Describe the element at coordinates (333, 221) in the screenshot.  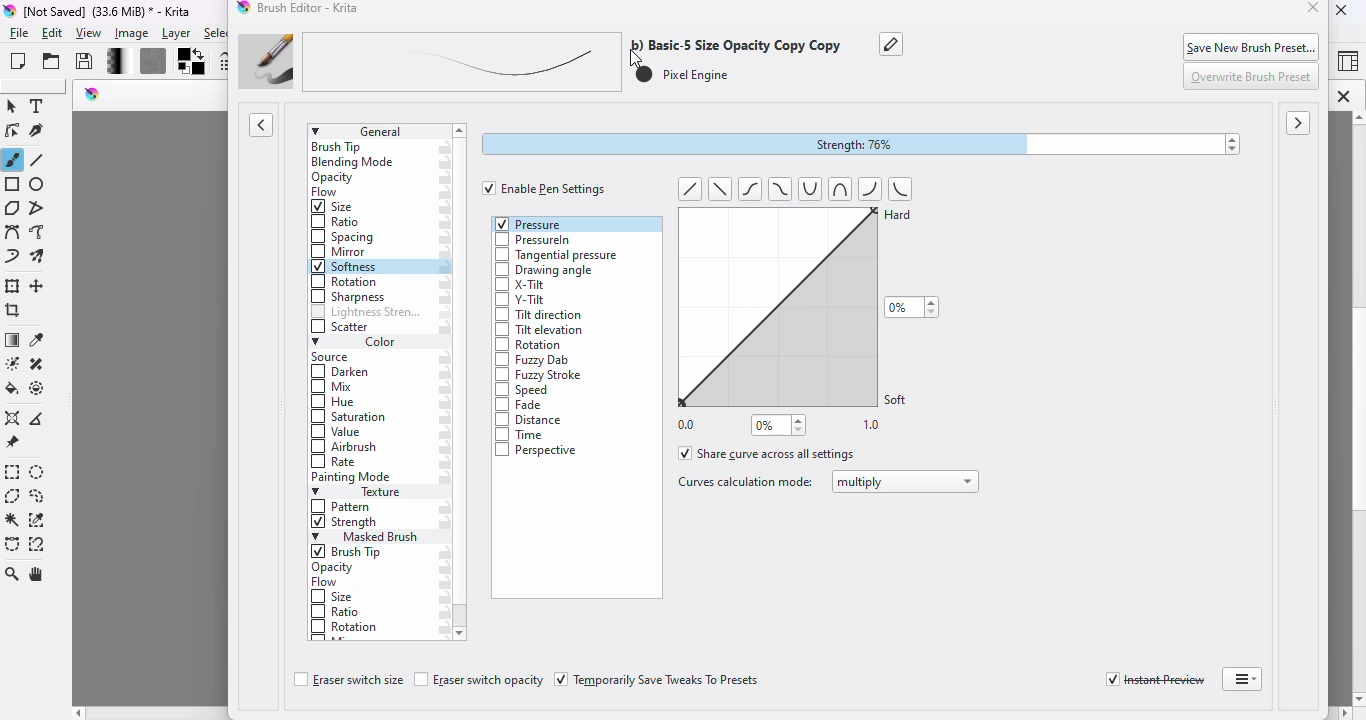
I see `ratio` at that location.